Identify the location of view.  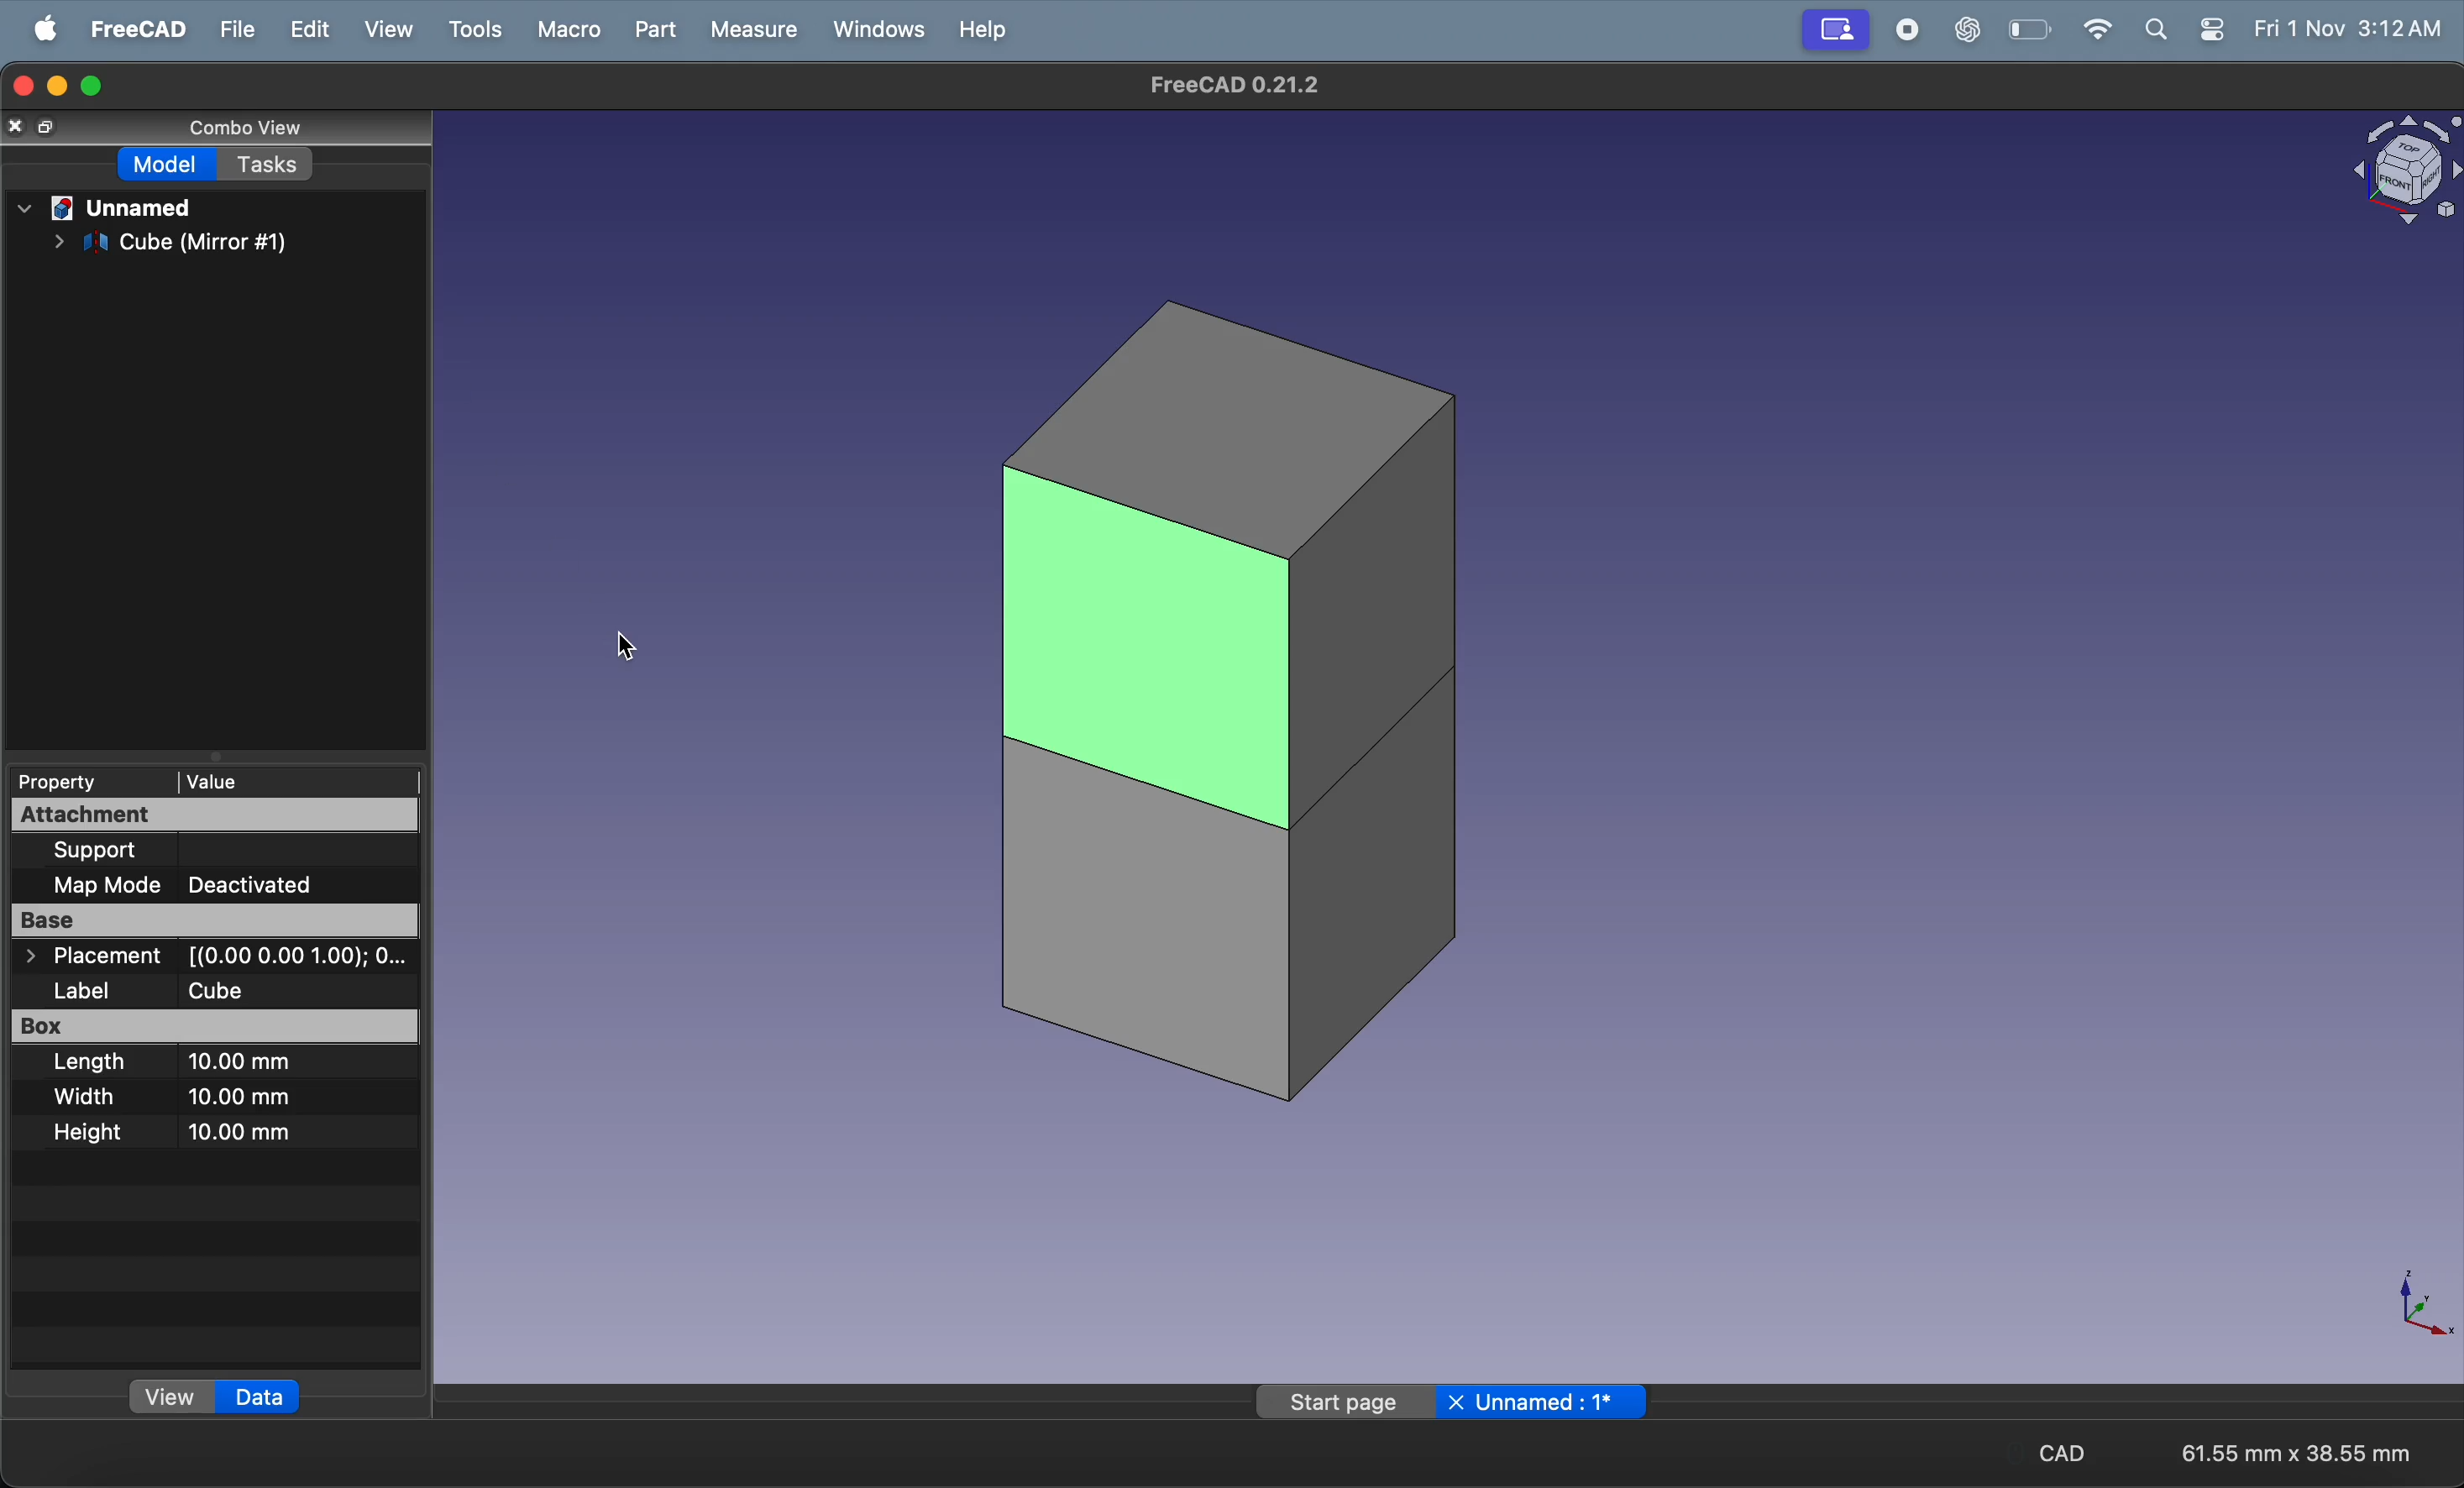
(388, 29).